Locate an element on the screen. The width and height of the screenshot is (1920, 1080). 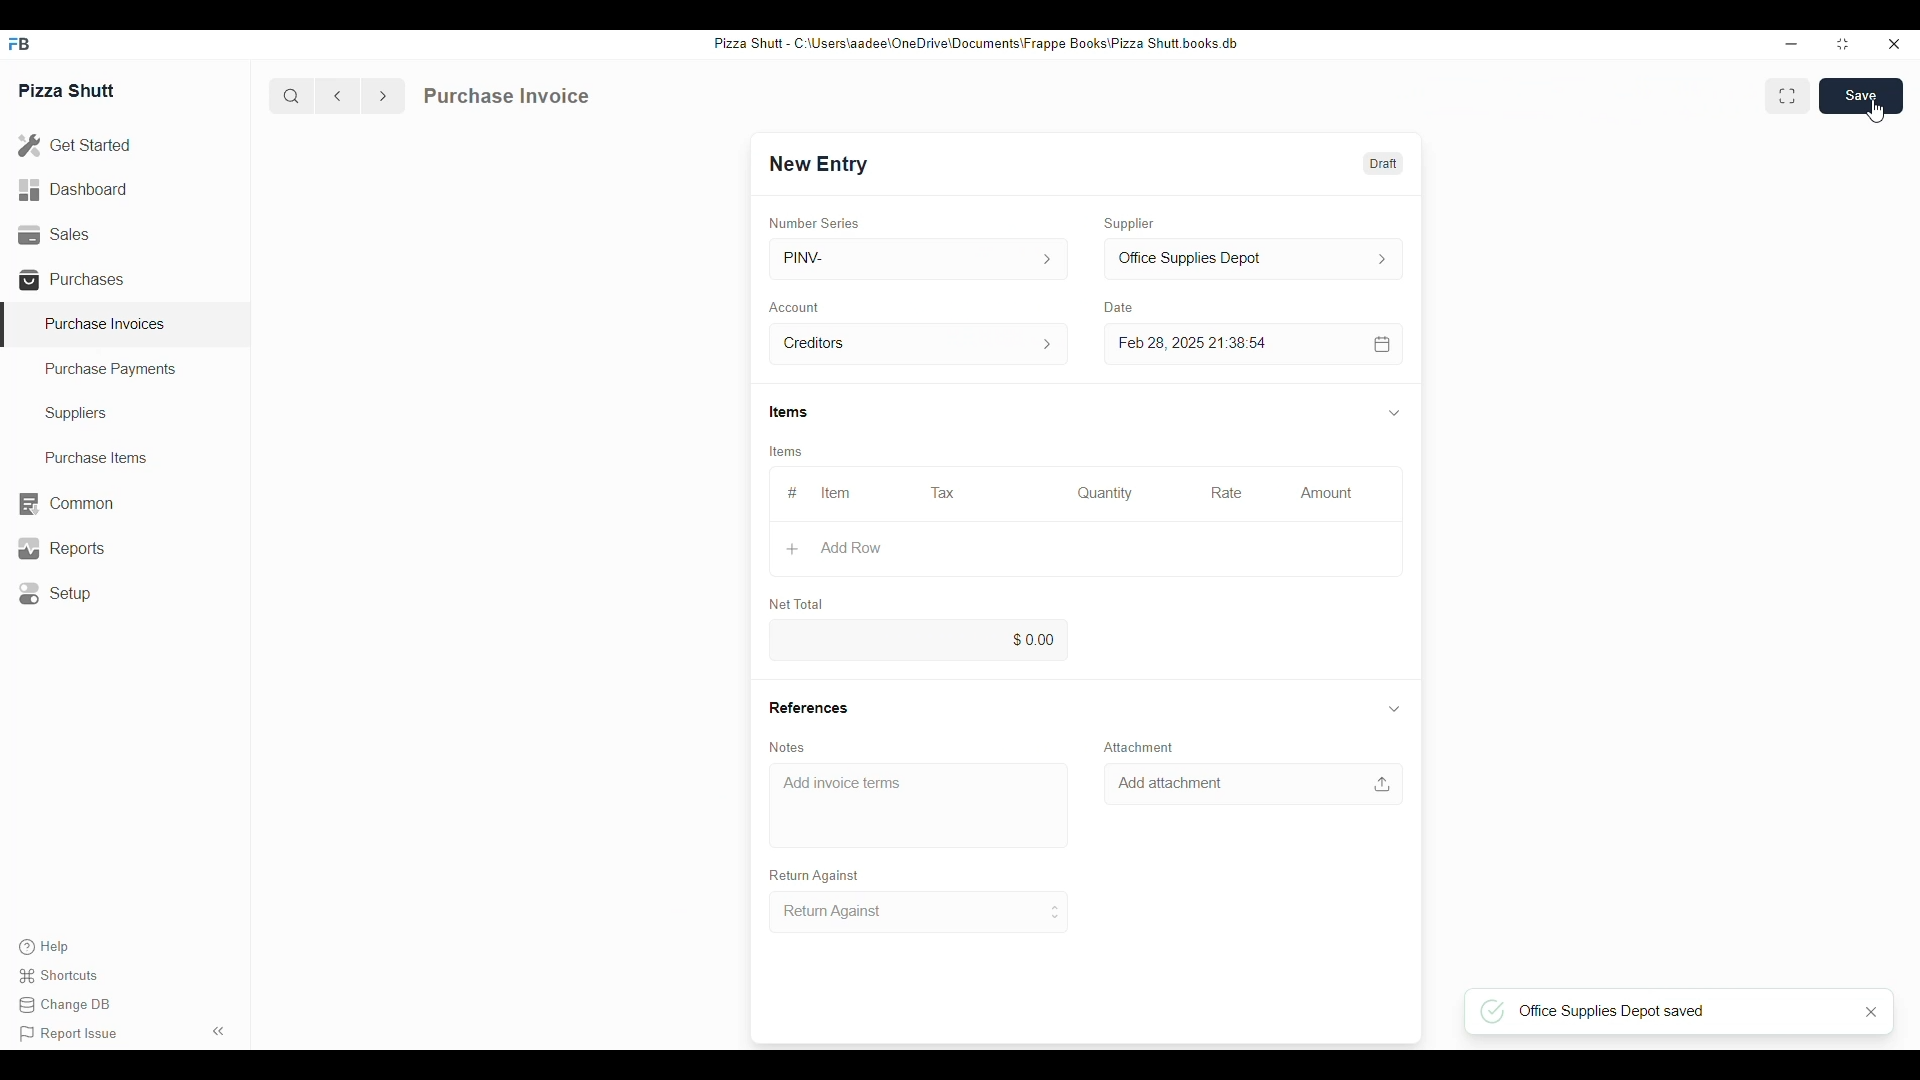
References is located at coordinates (806, 707).